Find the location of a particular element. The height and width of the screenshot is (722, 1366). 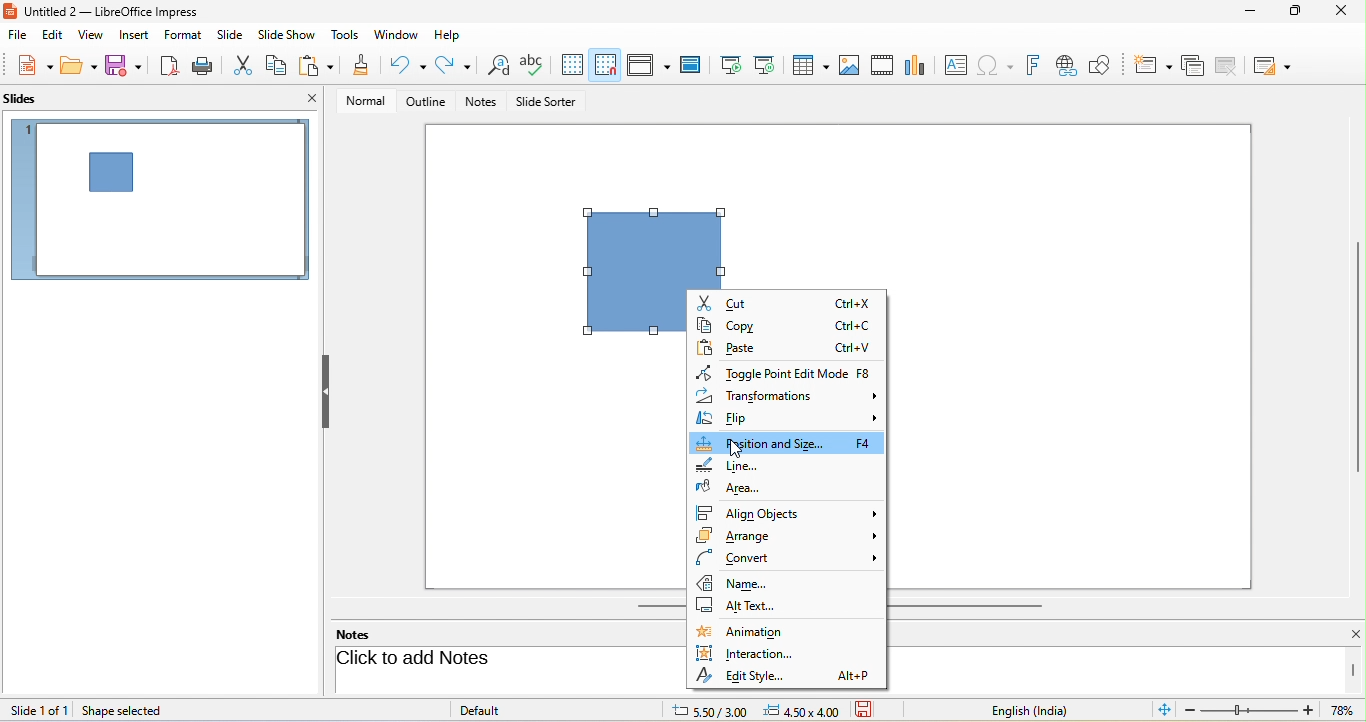

paste is located at coordinates (785, 345).